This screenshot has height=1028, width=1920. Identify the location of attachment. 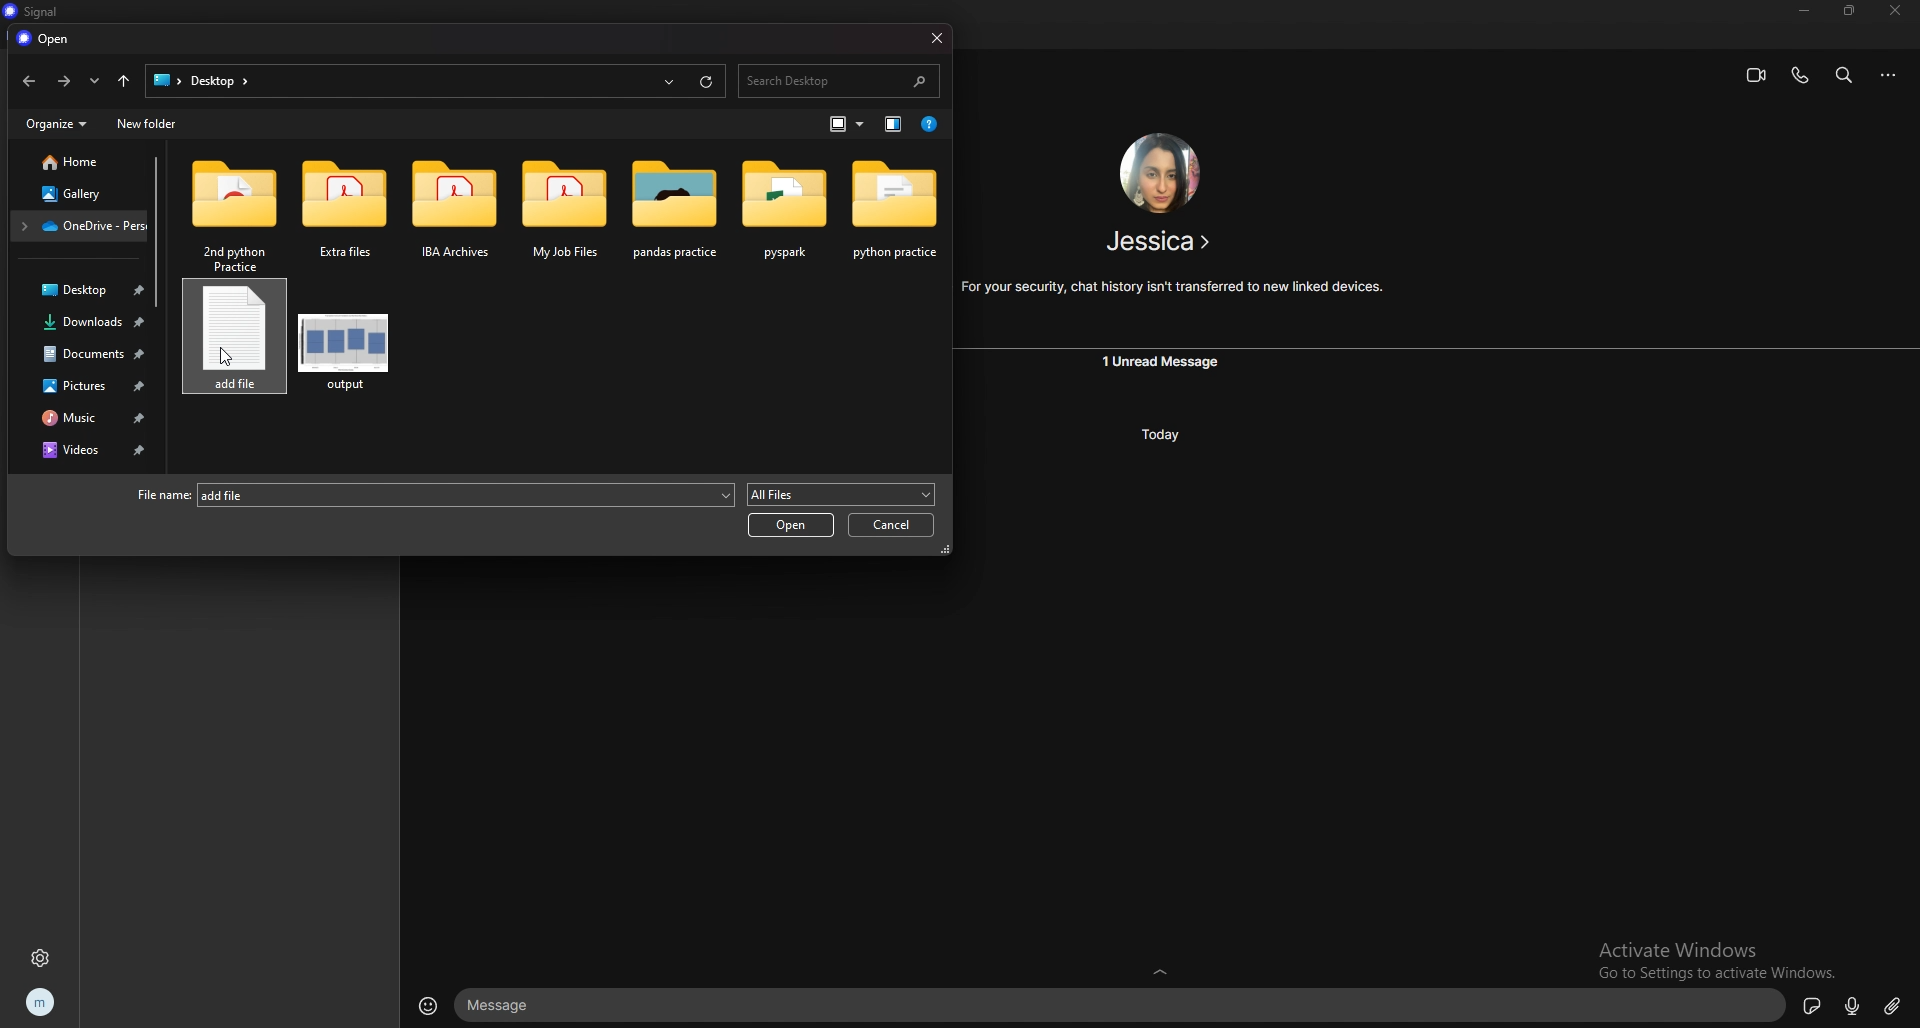
(1892, 1006).